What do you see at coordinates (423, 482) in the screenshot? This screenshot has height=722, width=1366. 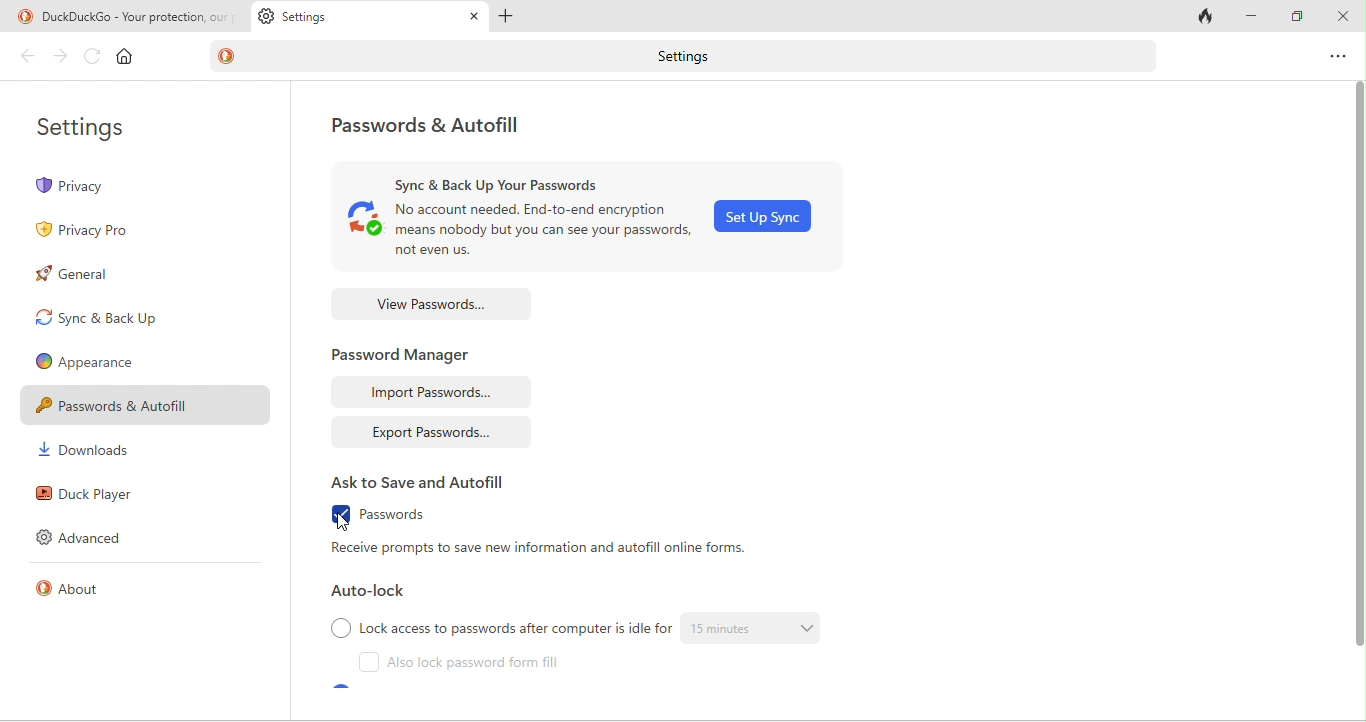 I see `ask to save and autofill` at bounding box center [423, 482].